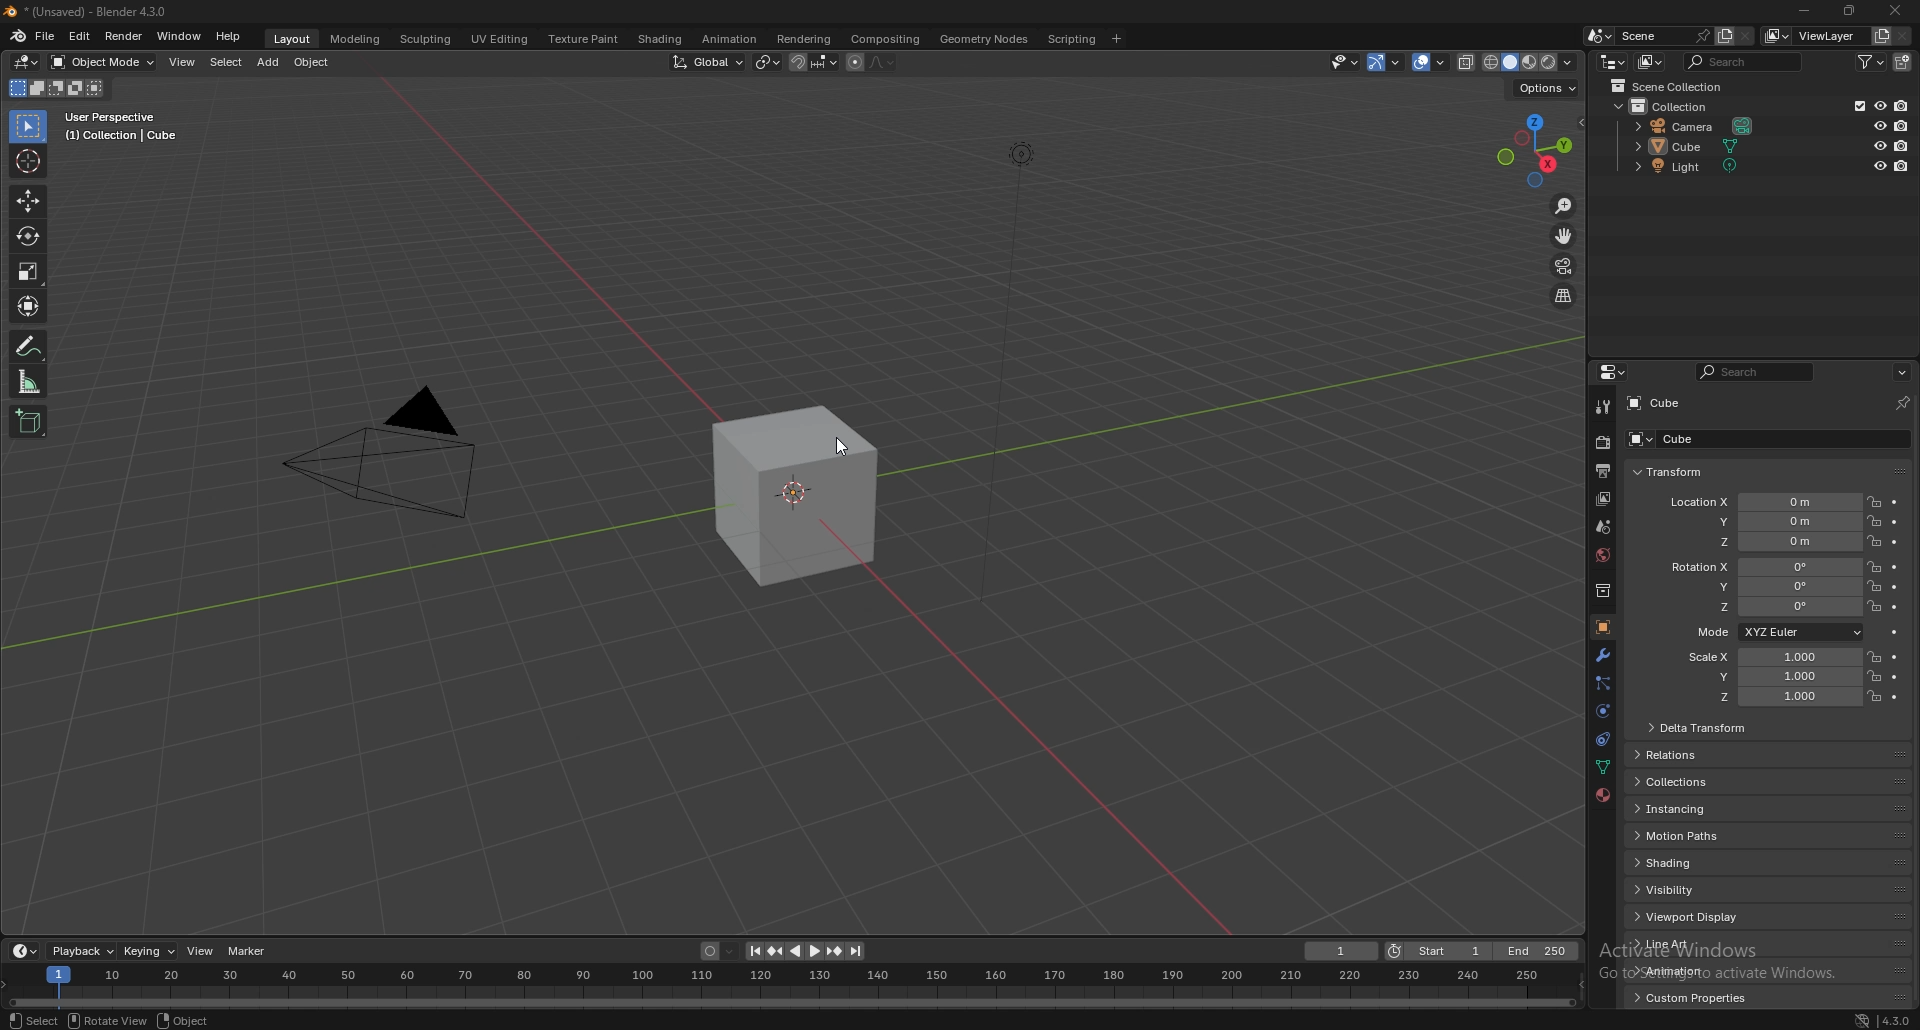  I want to click on move, so click(1565, 234).